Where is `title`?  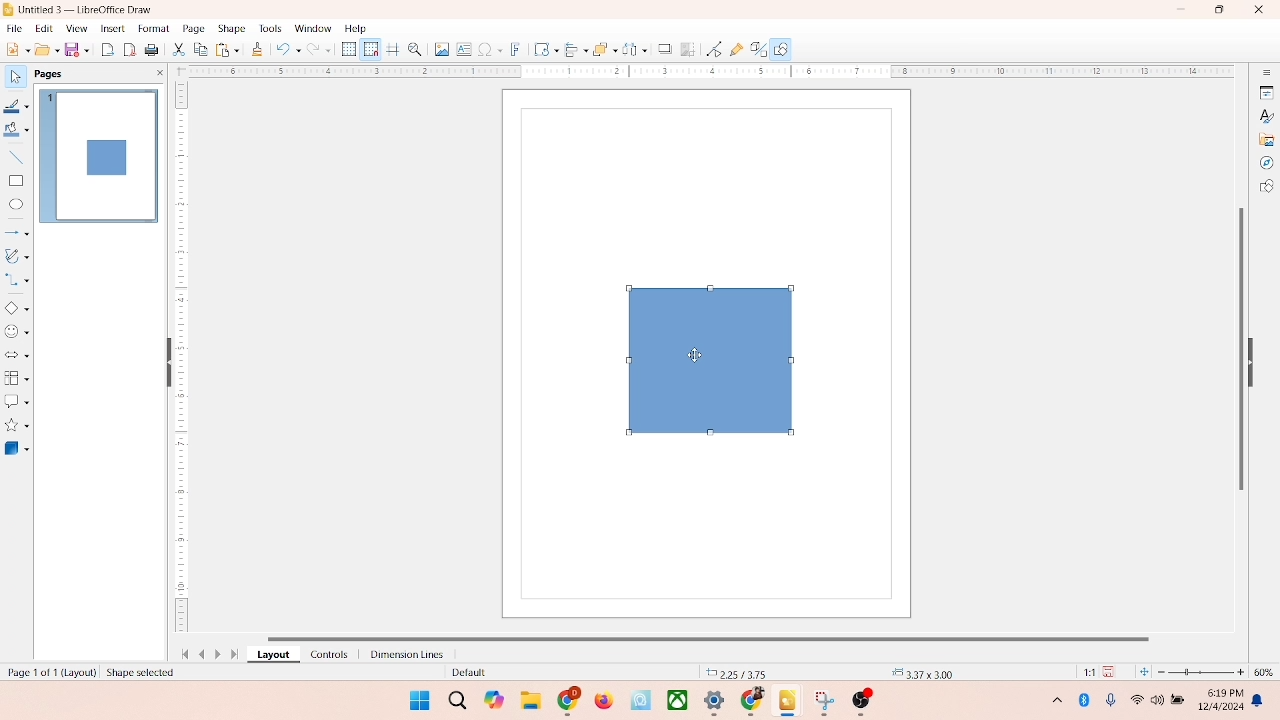
title is located at coordinates (87, 8).